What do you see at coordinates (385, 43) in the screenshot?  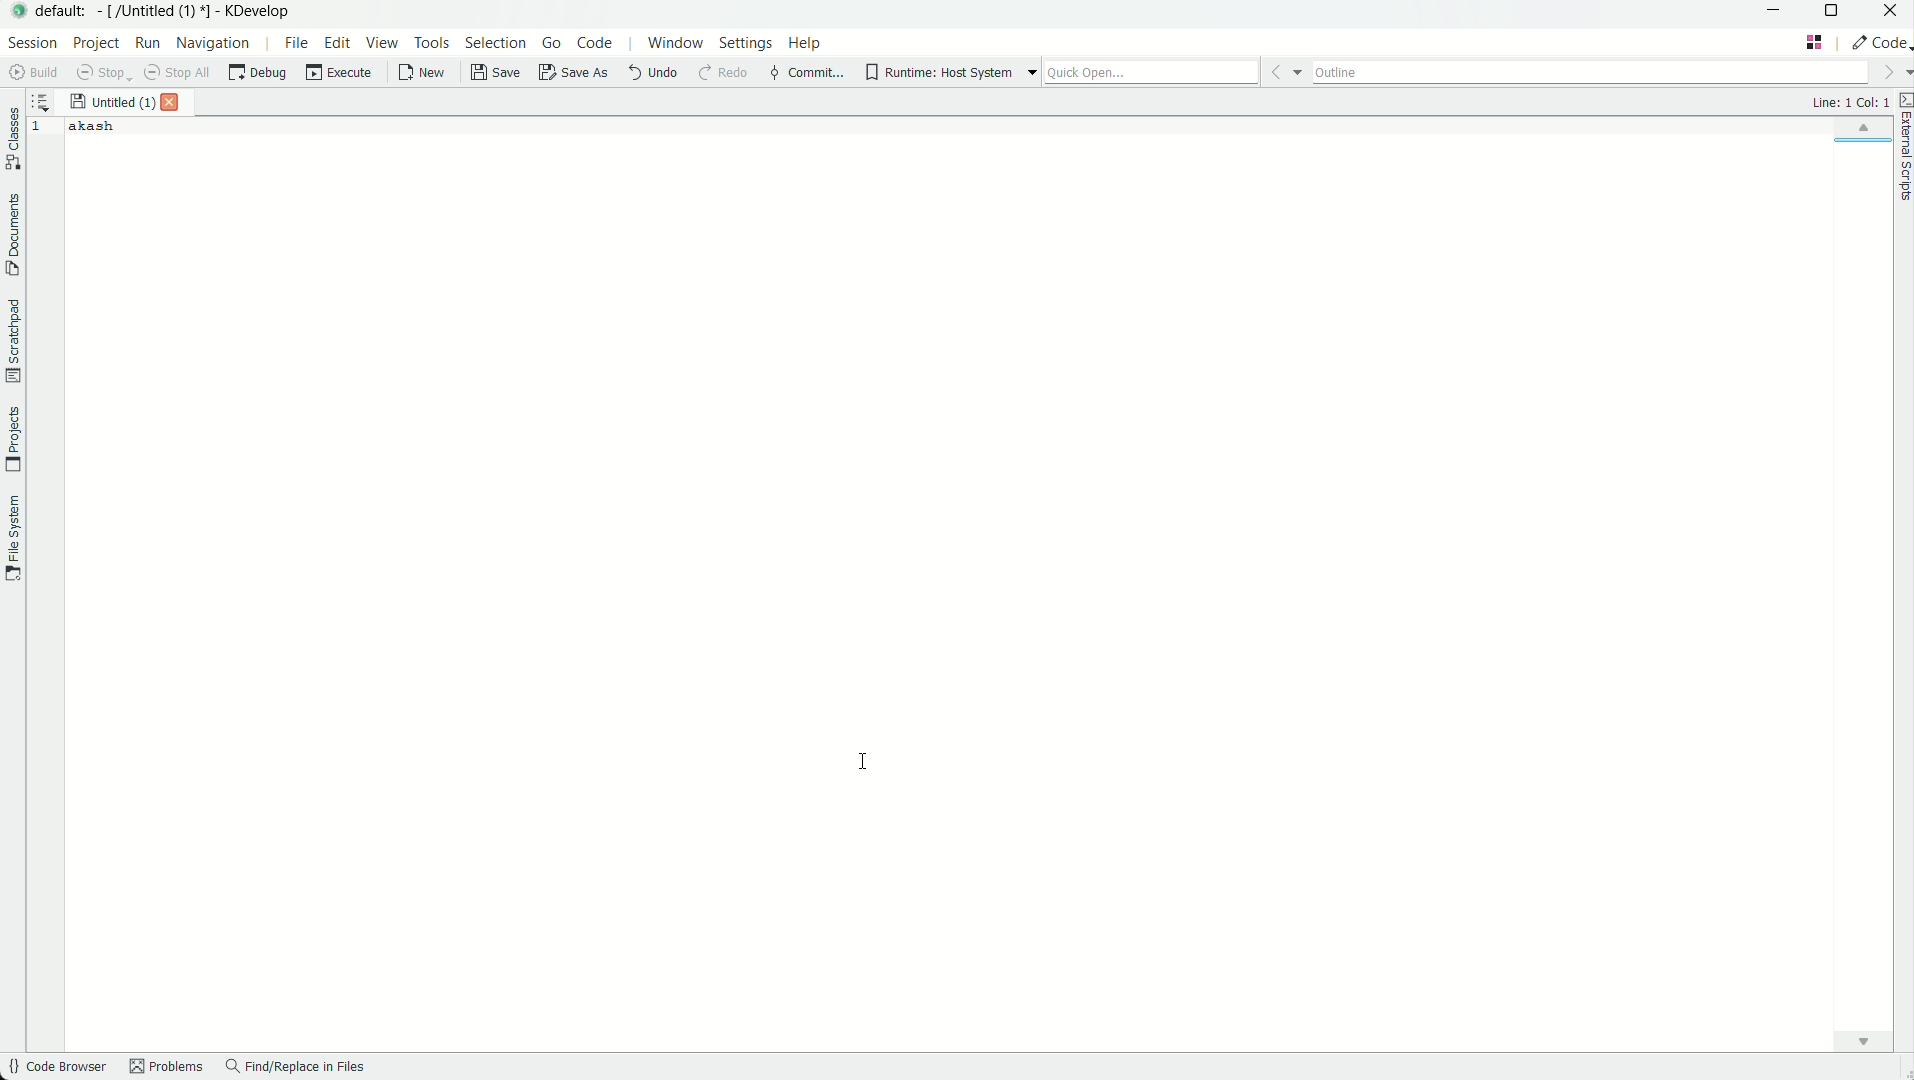 I see `view menu` at bounding box center [385, 43].